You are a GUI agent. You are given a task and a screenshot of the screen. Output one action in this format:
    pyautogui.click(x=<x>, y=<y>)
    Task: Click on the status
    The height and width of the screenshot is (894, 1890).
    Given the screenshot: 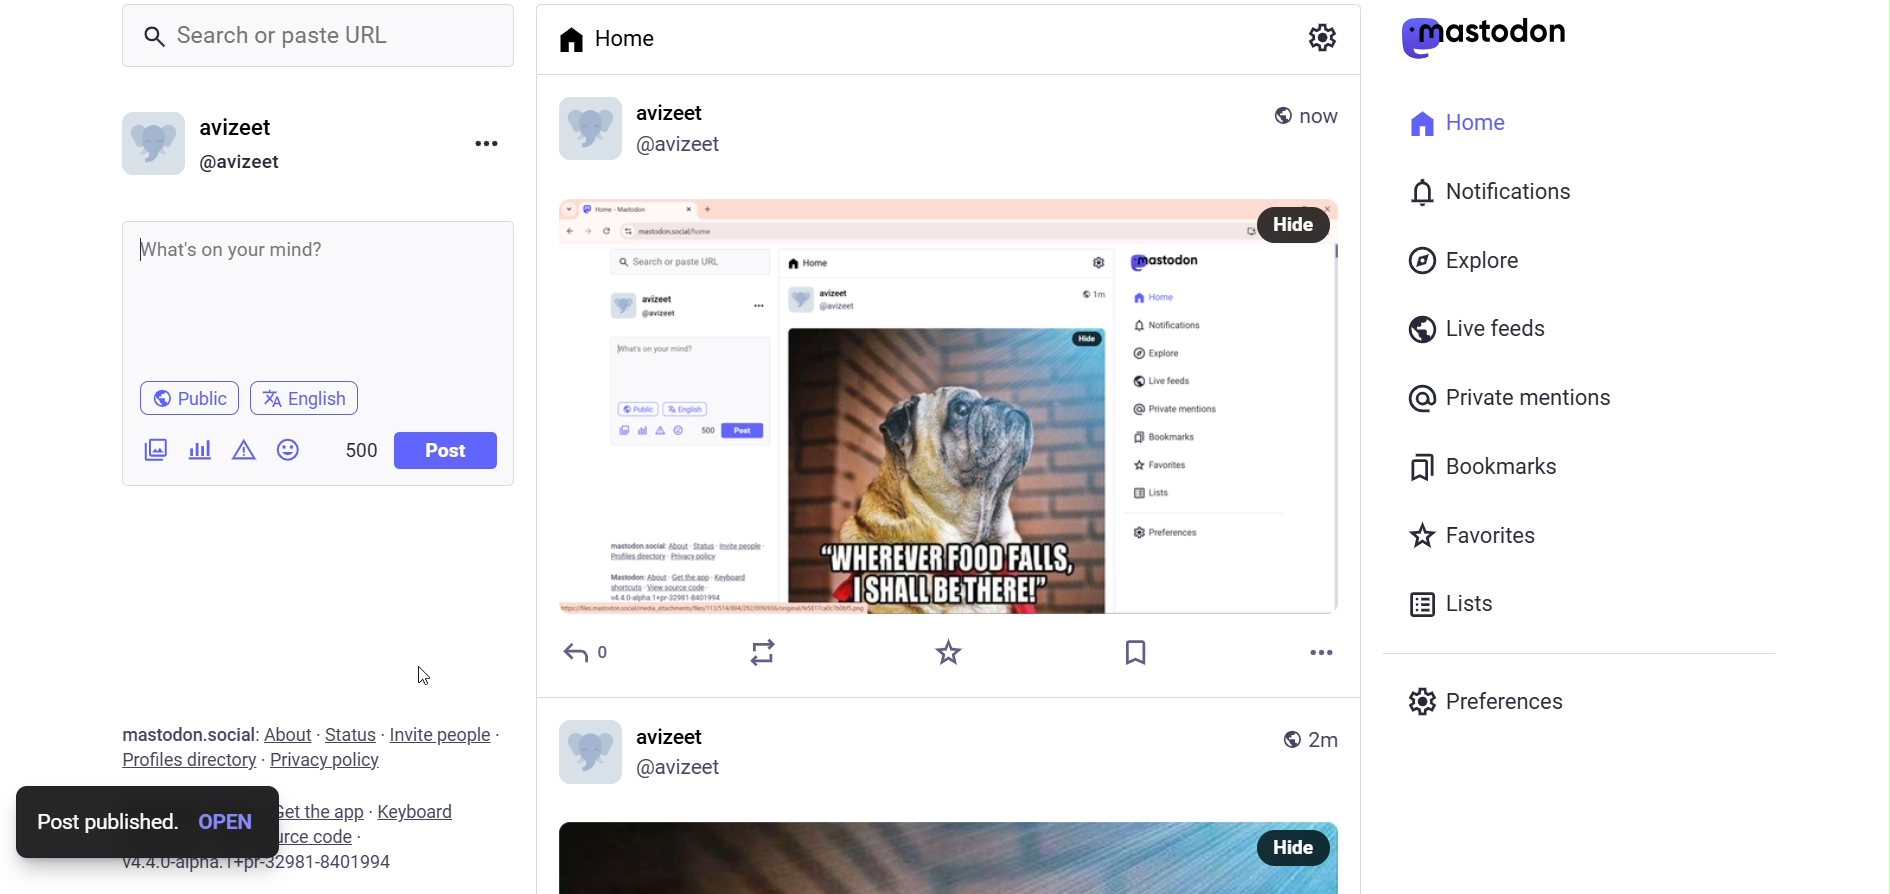 What is the action you would take?
    pyautogui.click(x=348, y=732)
    